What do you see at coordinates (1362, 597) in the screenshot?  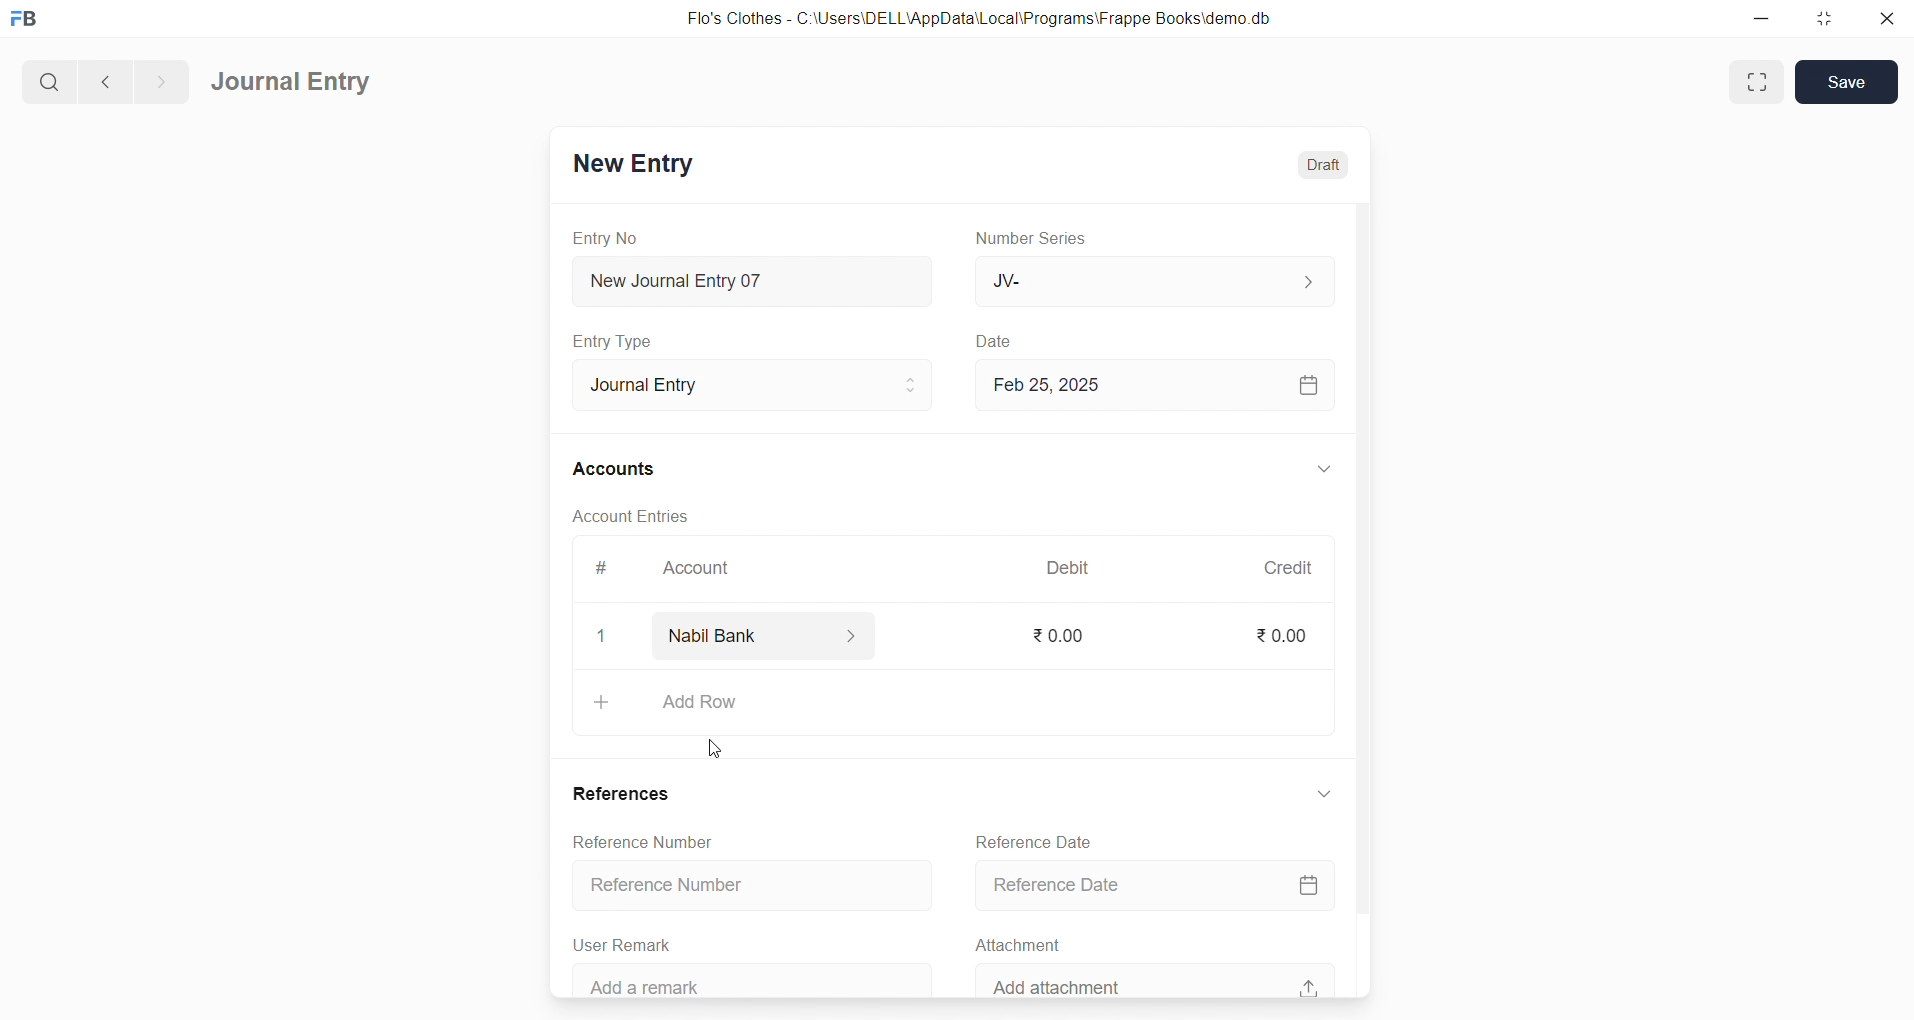 I see `vertical scroll bar` at bounding box center [1362, 597].